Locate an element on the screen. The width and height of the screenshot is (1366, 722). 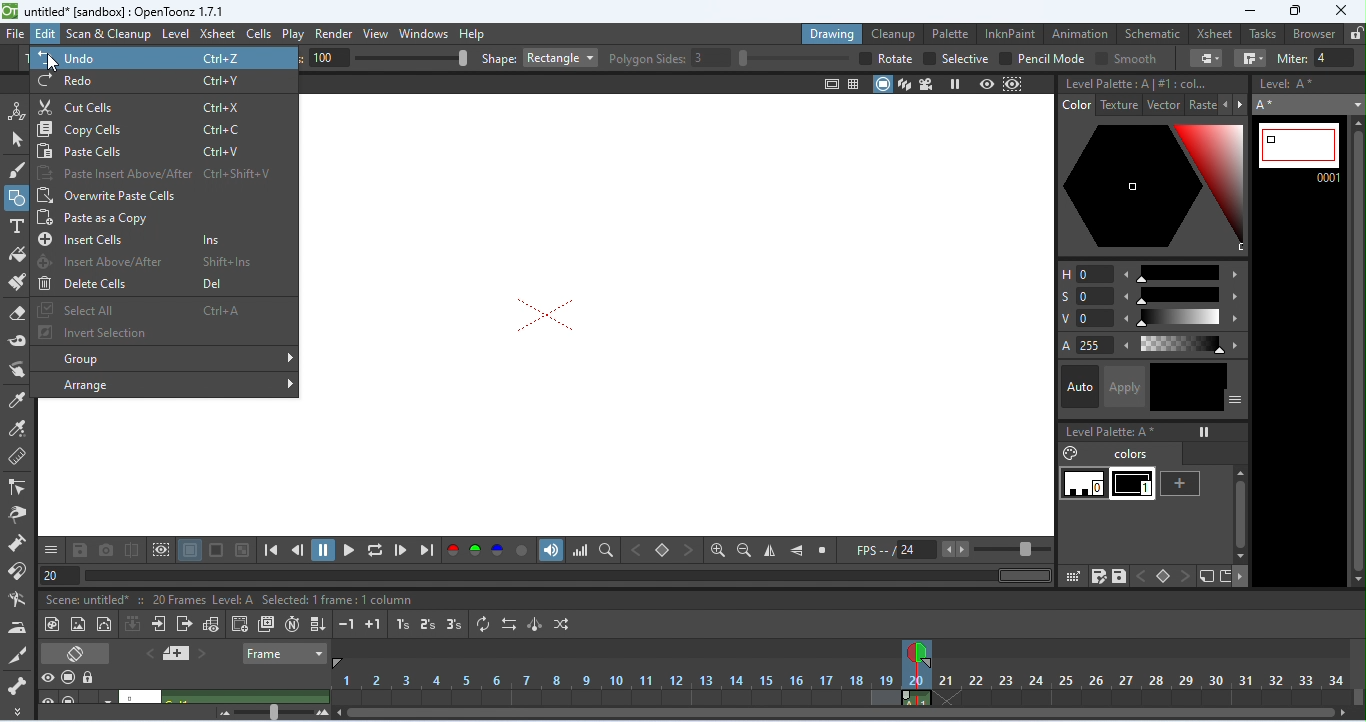
selective is located at coordinates (955, 58).